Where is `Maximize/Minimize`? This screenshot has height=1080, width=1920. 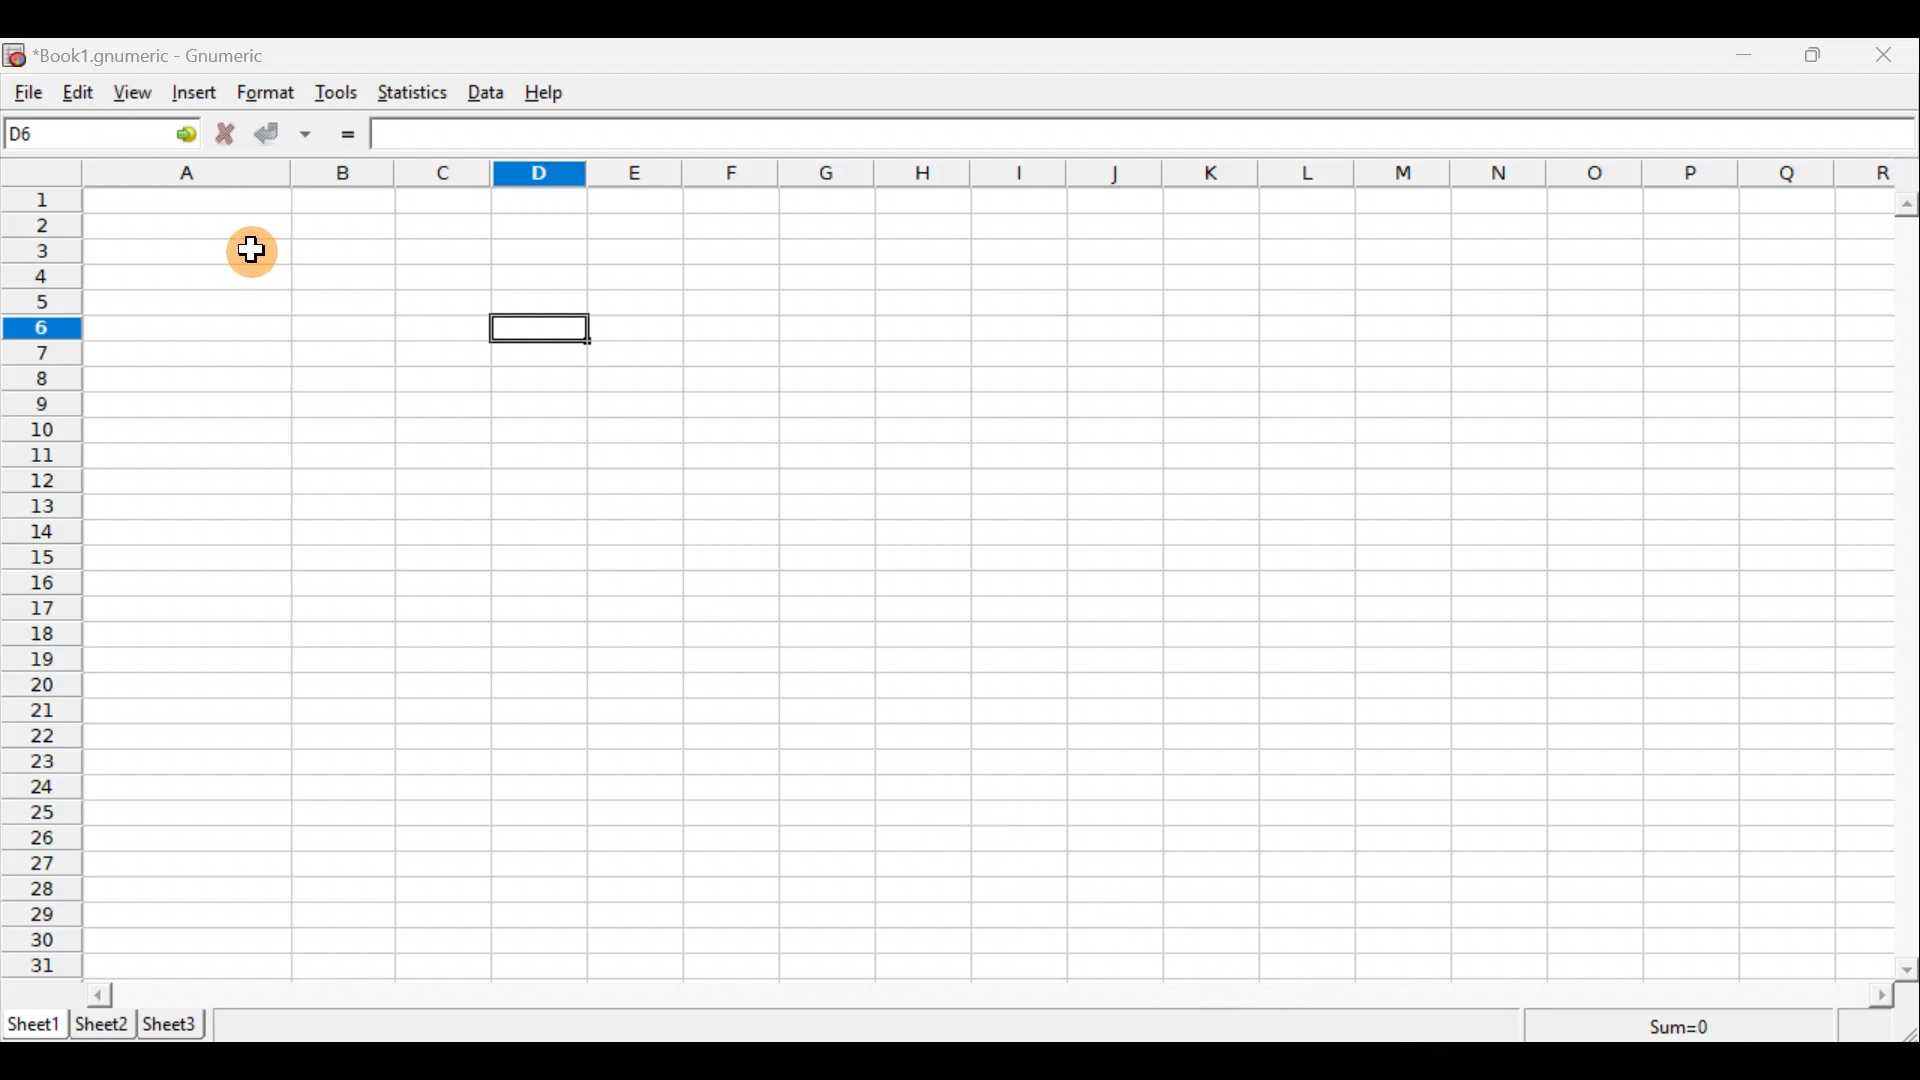 Maximize/Minimize is located at coordinates (1812, 57).